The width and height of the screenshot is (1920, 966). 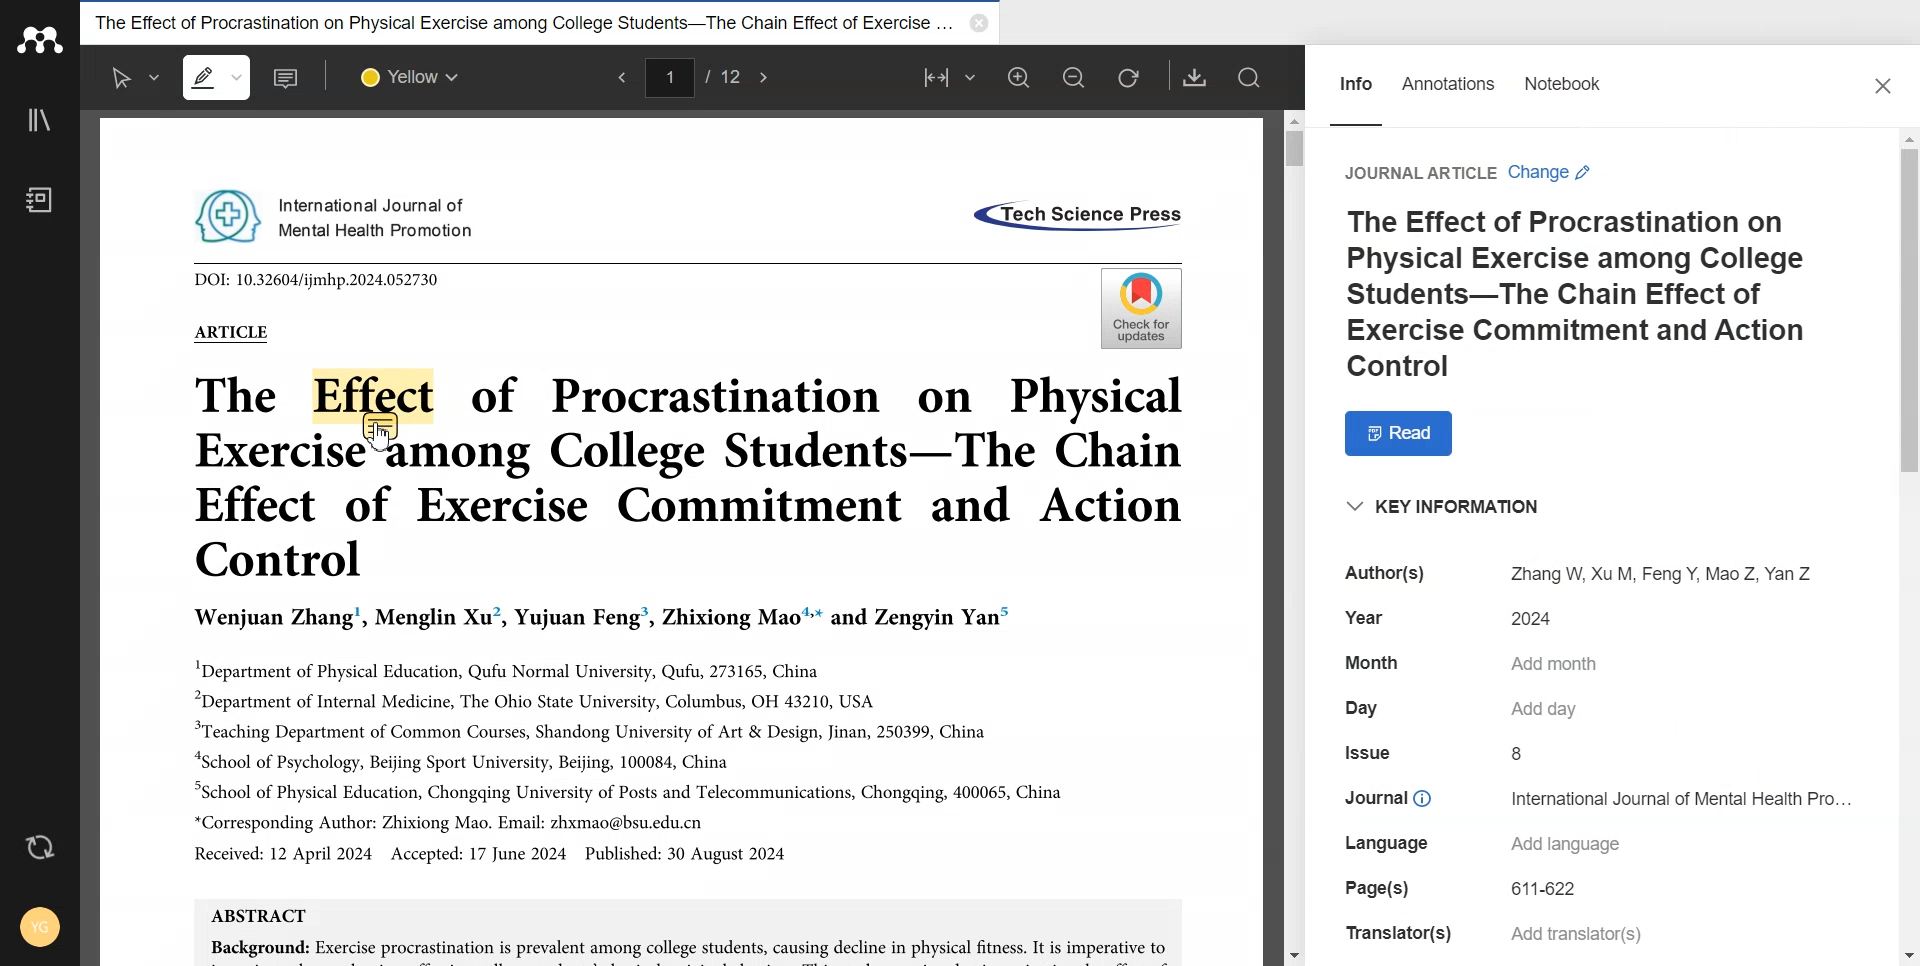 I want to click on Select text, so click(x=135, y=78).